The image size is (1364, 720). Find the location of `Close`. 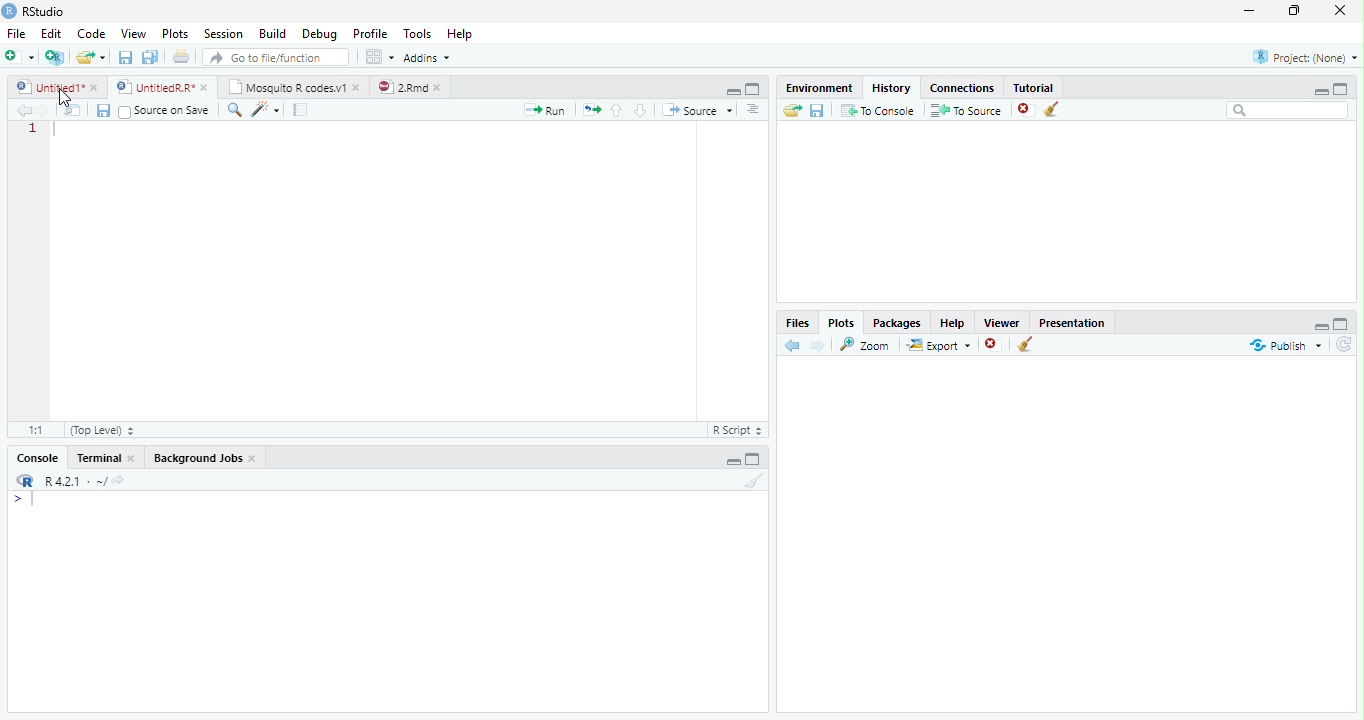

Close is located at coordinates (1342, 12).